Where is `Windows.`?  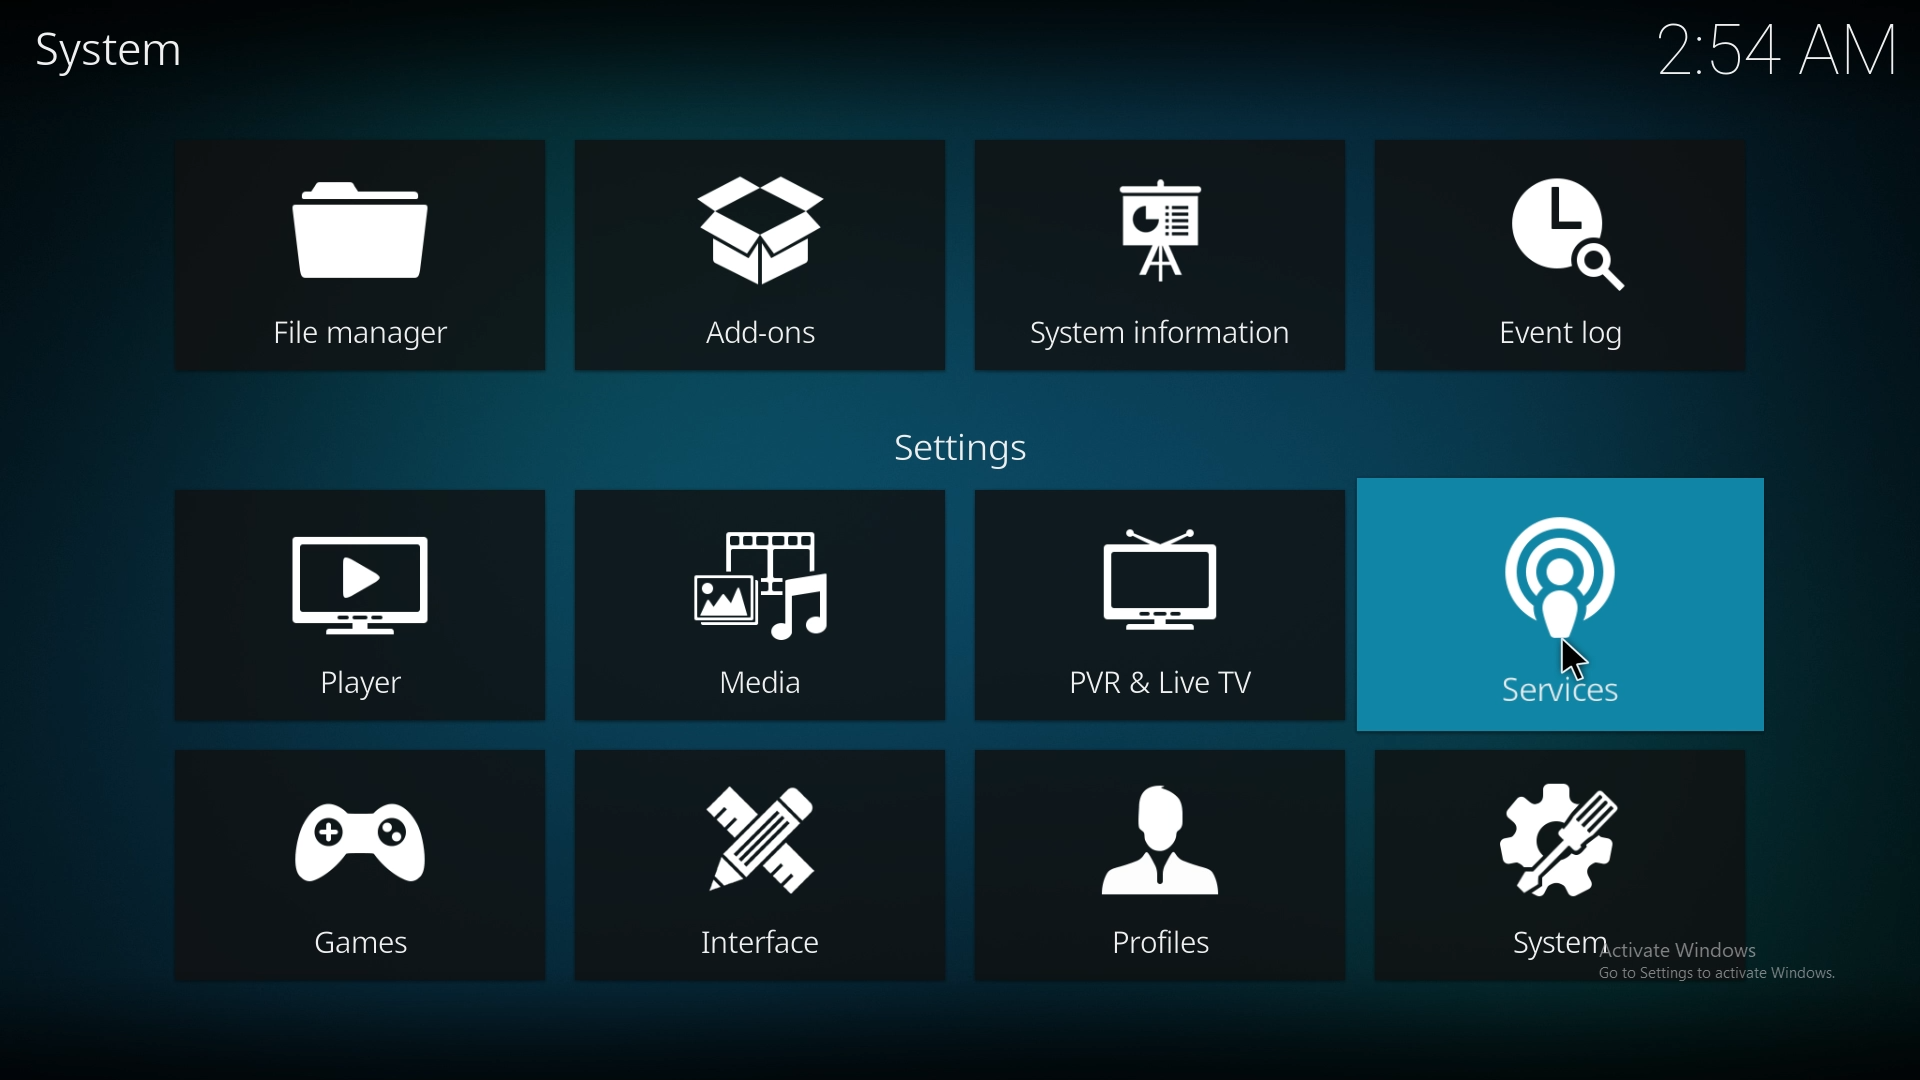 Windows. is located at coordinates (1804, 959).